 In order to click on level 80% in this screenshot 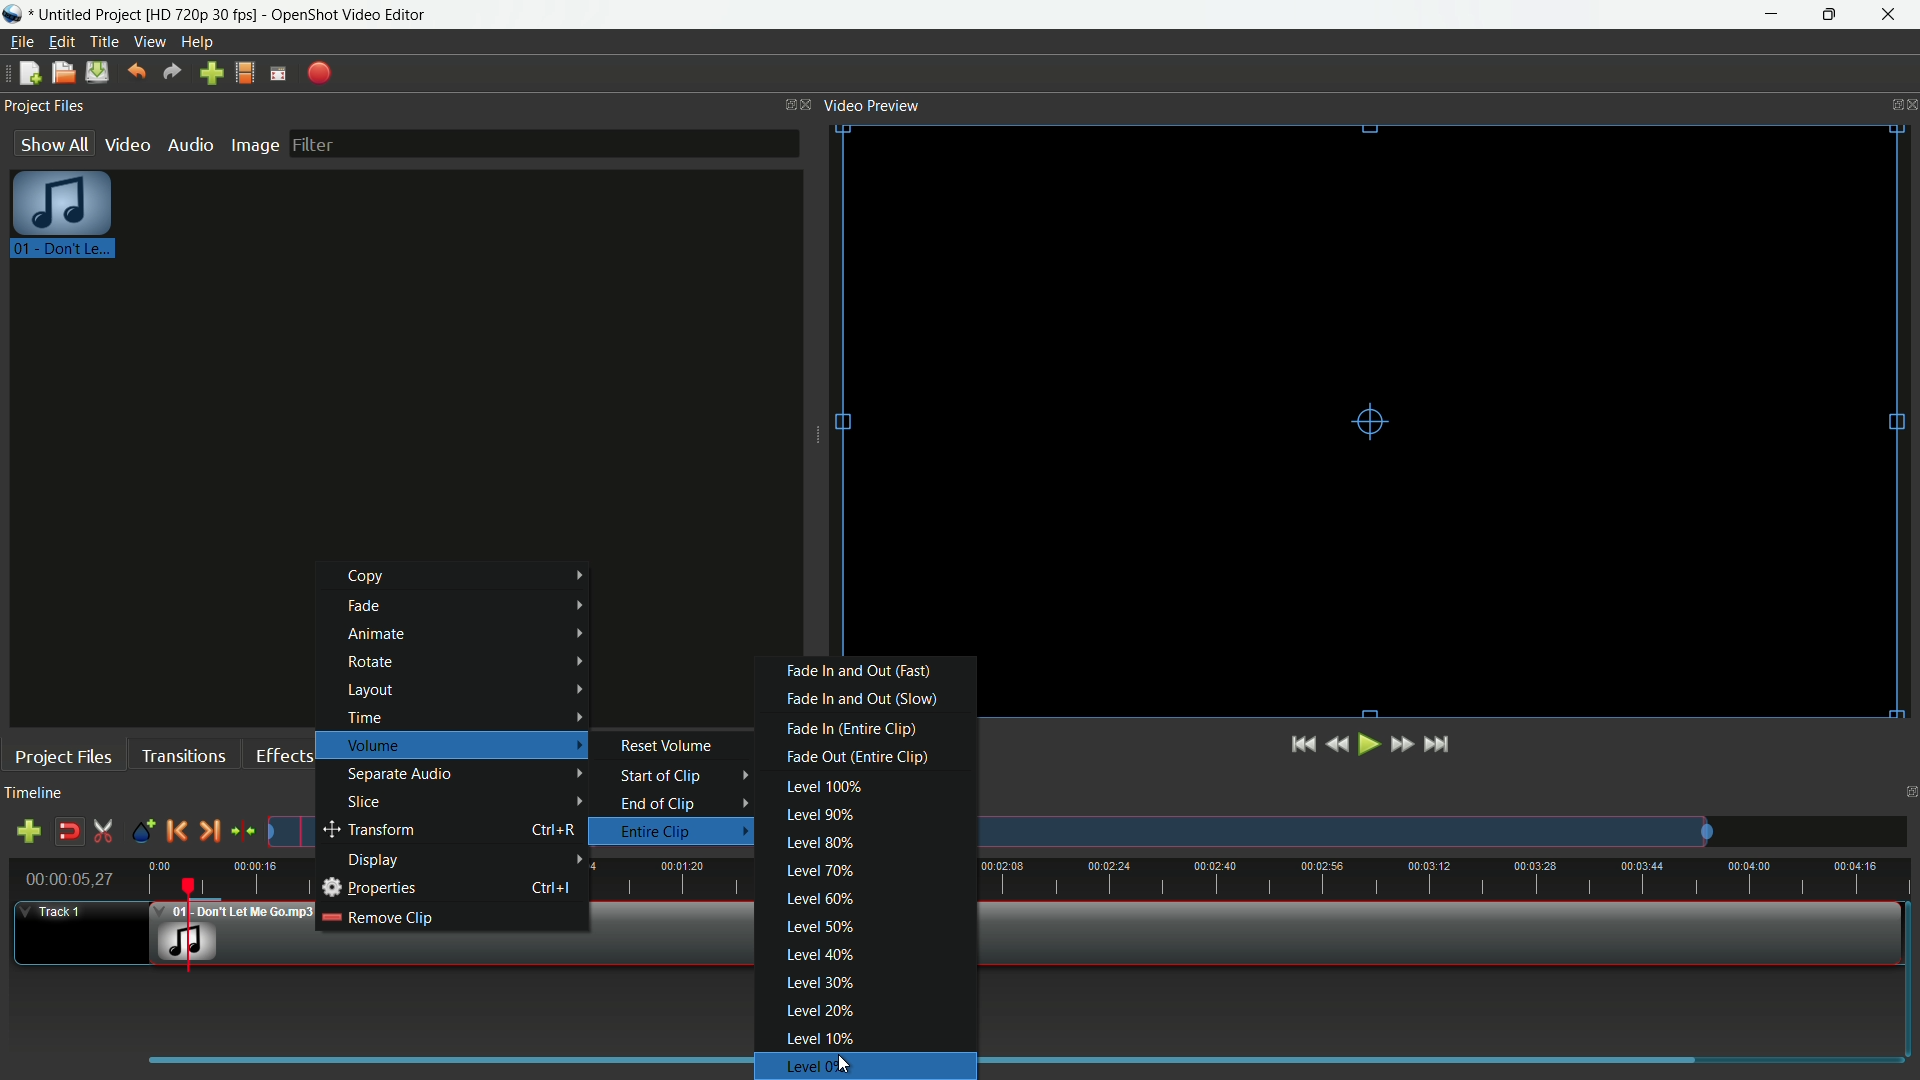, I will do `click(815, 844)`.